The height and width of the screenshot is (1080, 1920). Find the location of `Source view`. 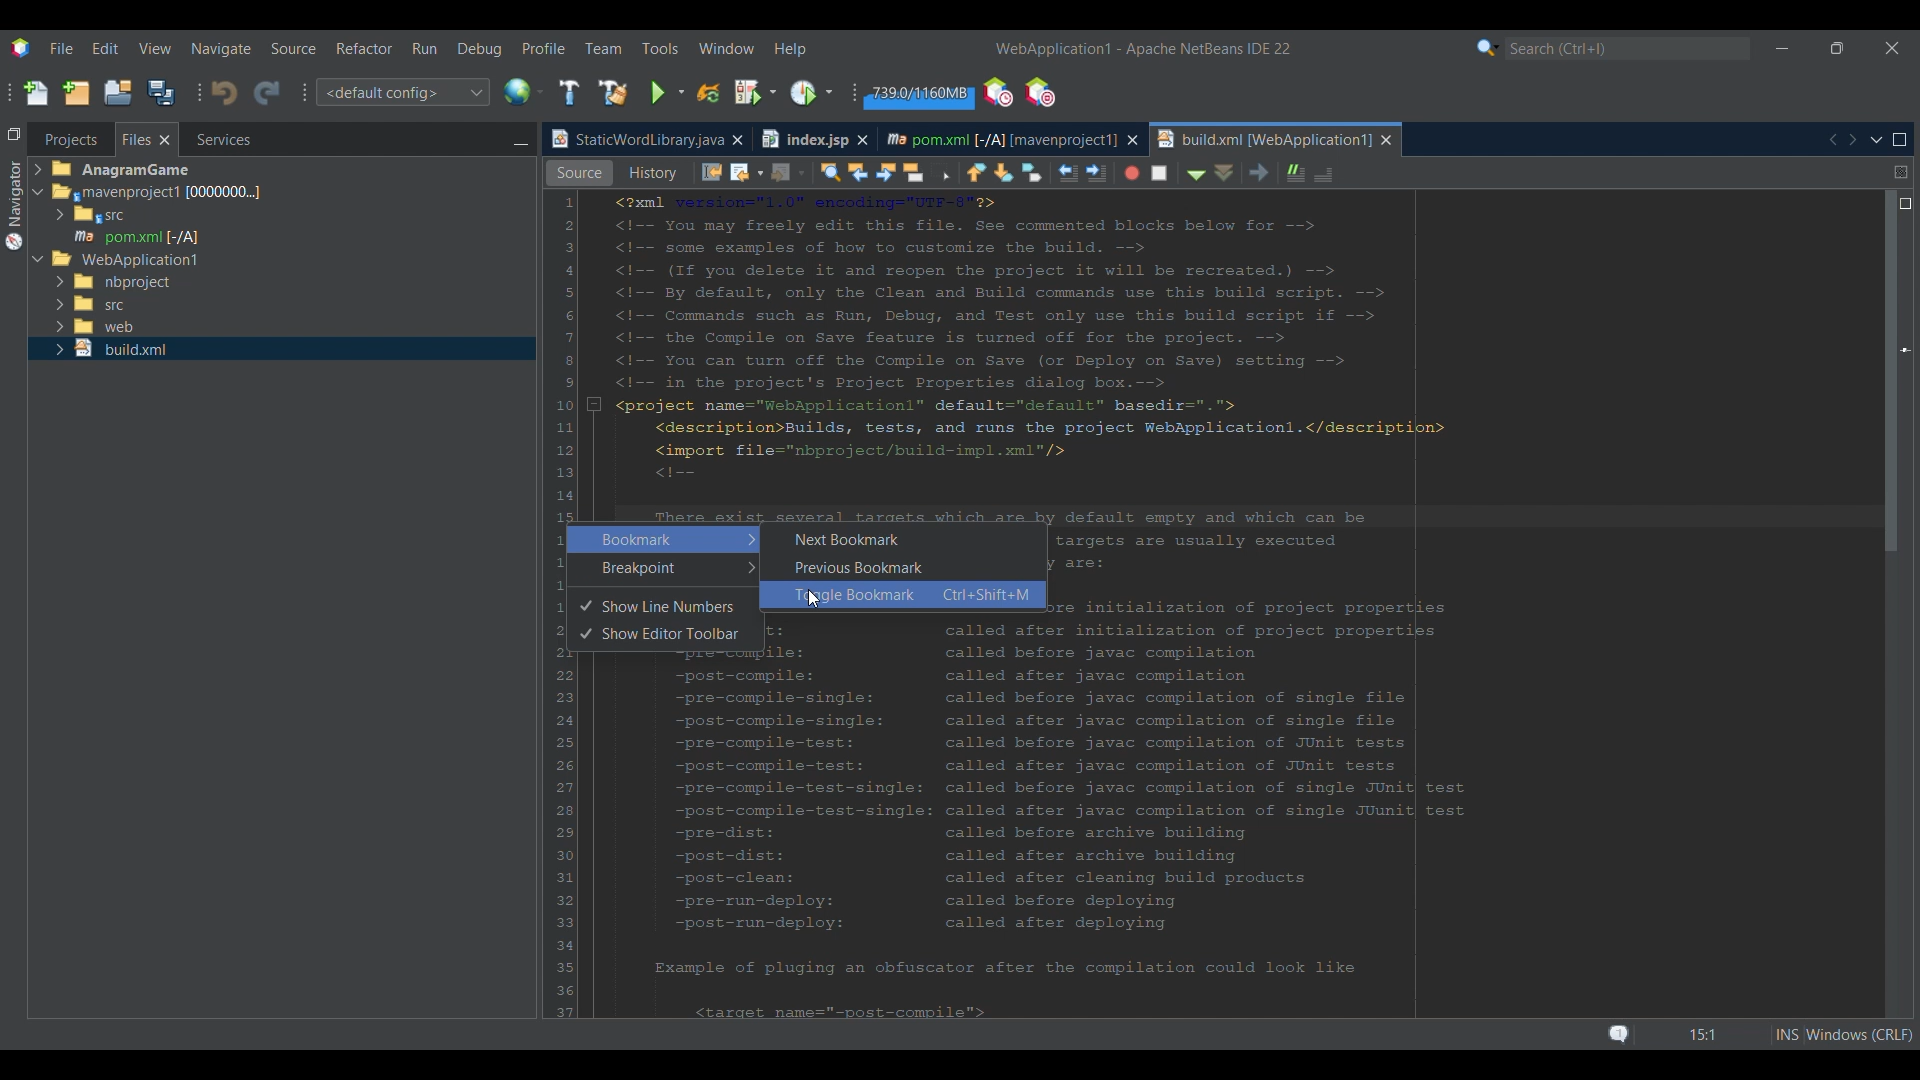

Source view is located at coordinates (579, 173).